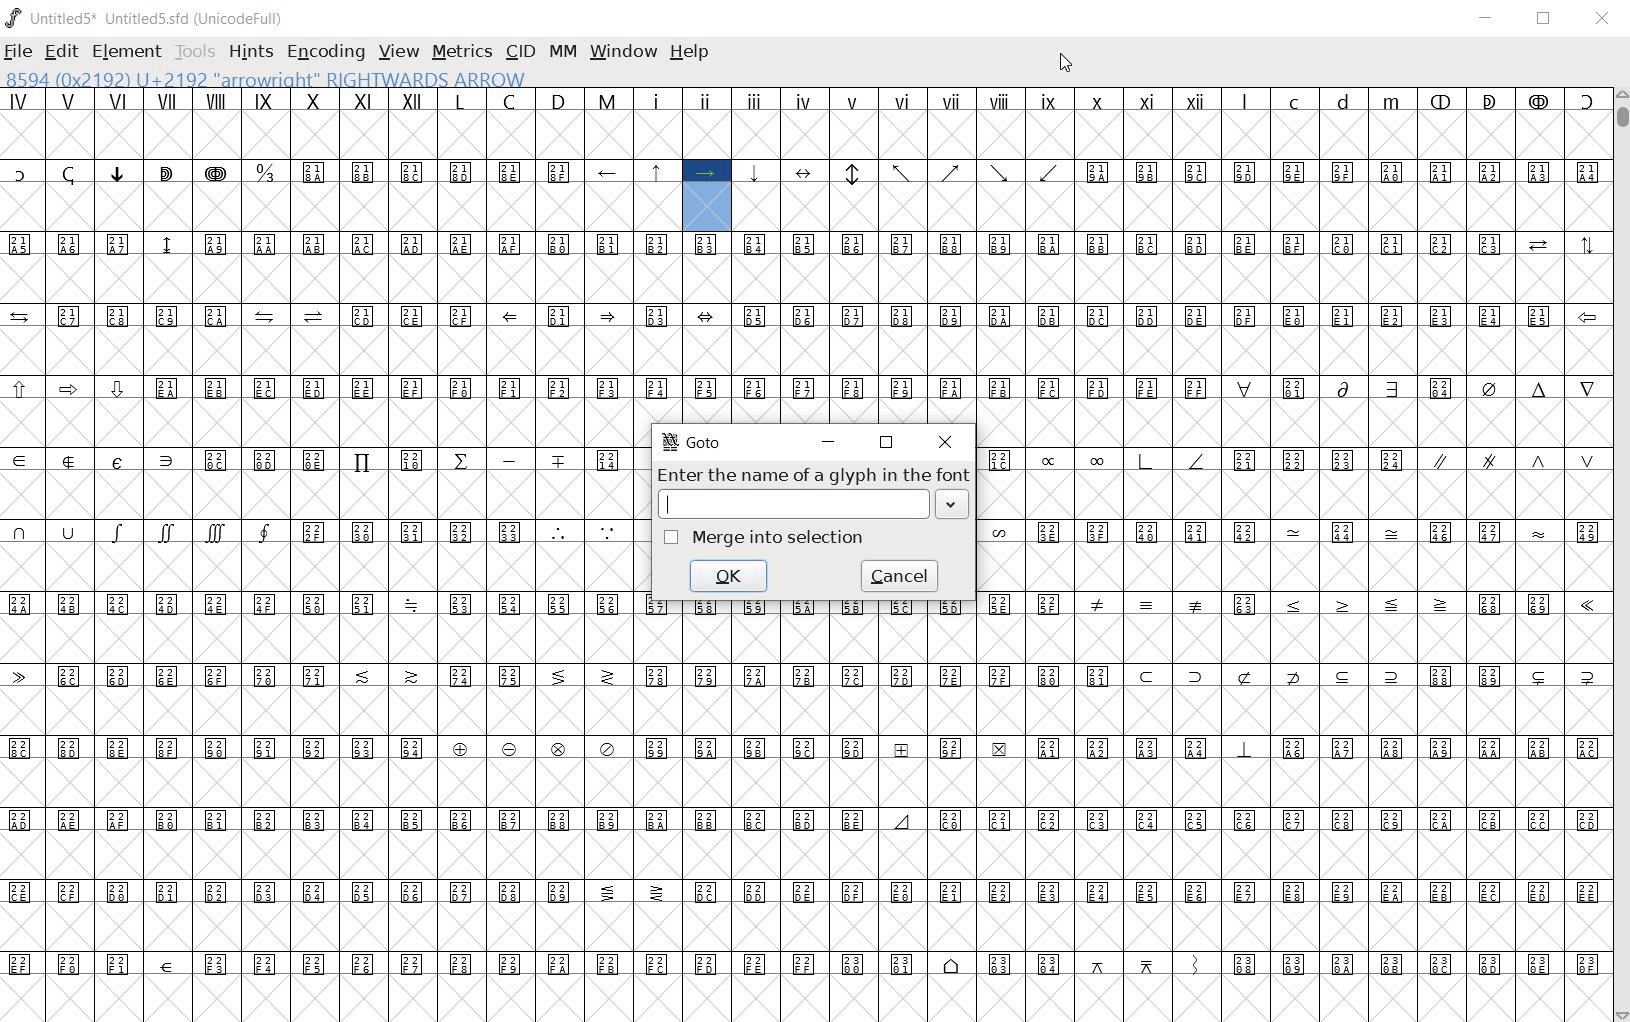 The height and width of the screenshot is (1022, 1630). What do you see at coordinates (459, 53) in the screenshot?
I see `METRICS` at bounding box center [459, 53].